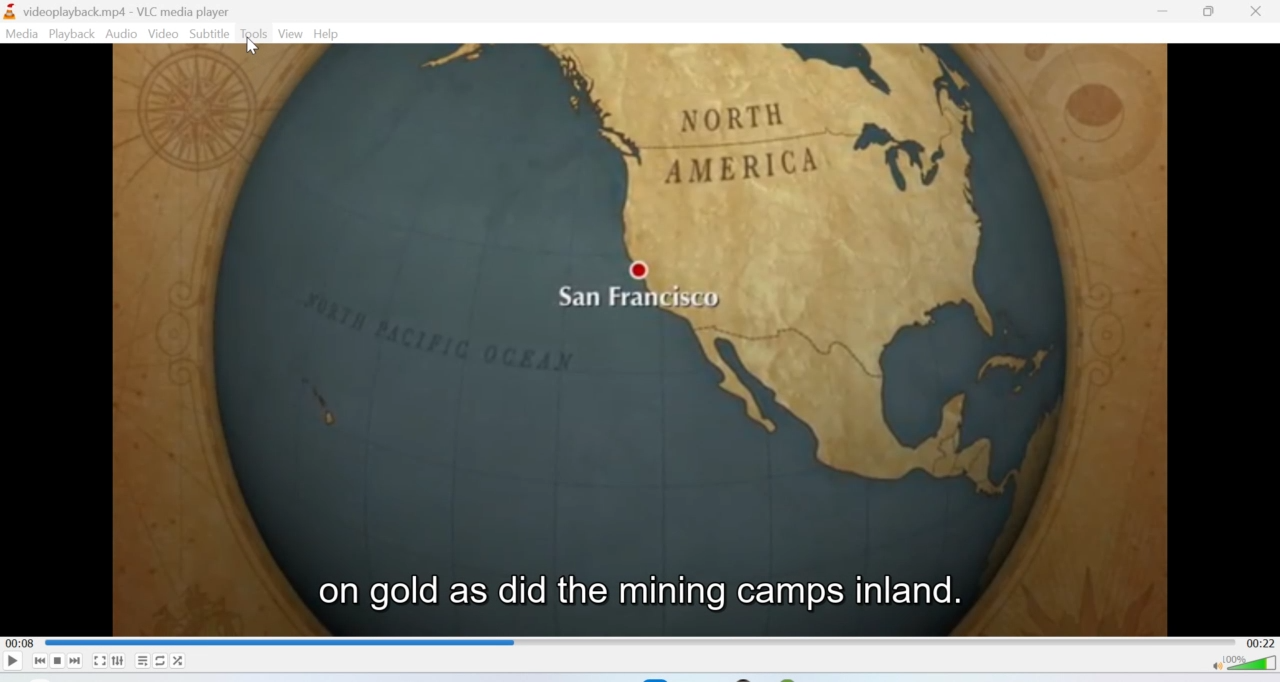  I want to click on 00:22, so click(1263, 644).